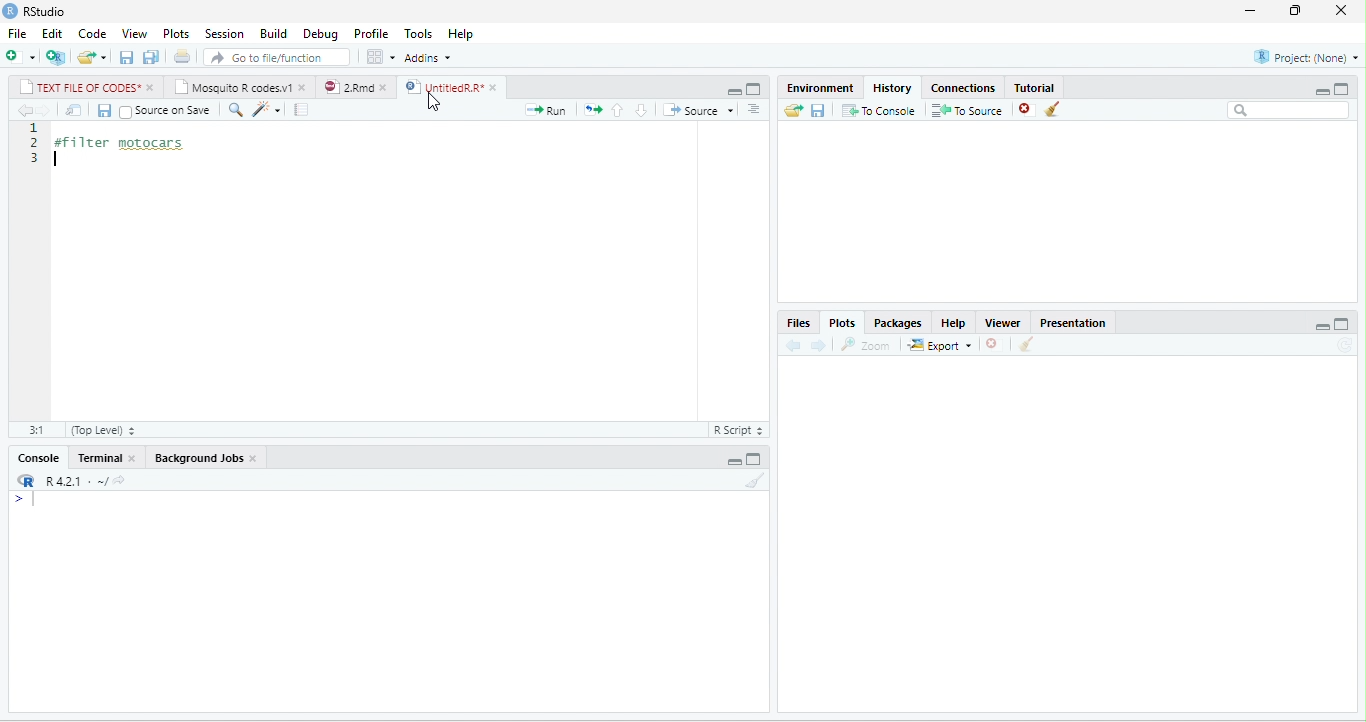 The height and width of the screenshot is (722, 1366). I want to click on Source on Save, so click(166, 112).